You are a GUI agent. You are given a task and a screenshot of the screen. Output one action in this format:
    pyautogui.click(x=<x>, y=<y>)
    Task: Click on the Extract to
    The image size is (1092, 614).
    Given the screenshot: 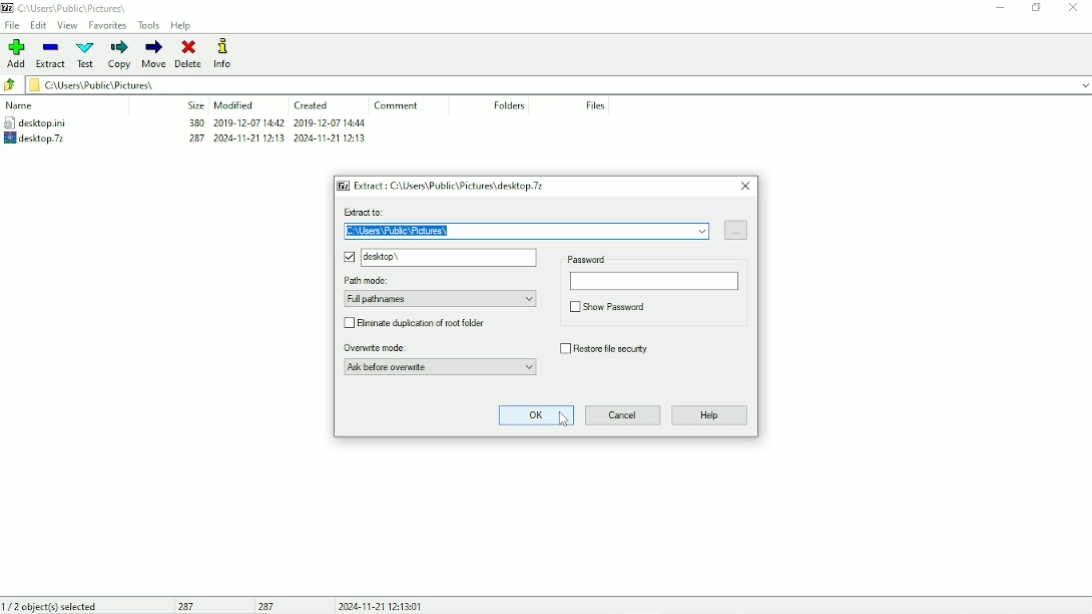 What is the action you would take?
    pyautogui.click(x=512, y=213)
    